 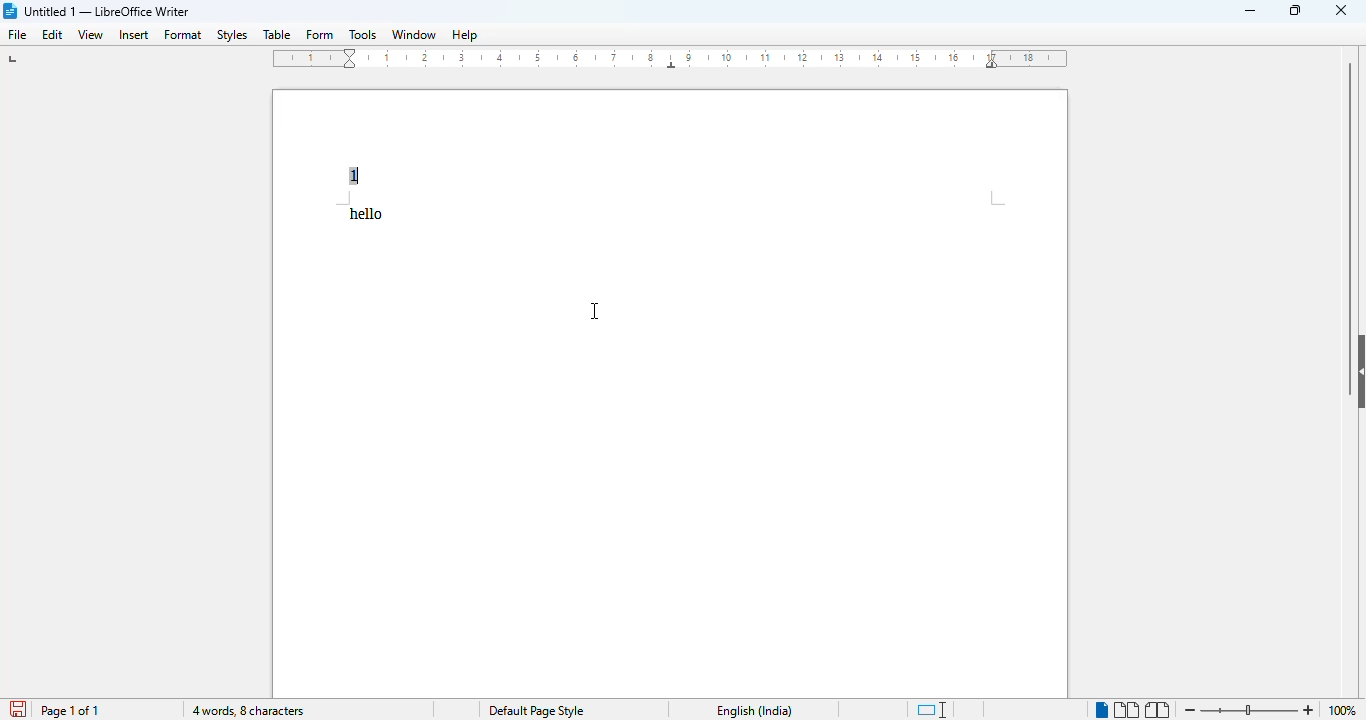 What do you see at coordinates (53, 34) in the screenshot?
I see `edit` at bounding box center [53, 34].